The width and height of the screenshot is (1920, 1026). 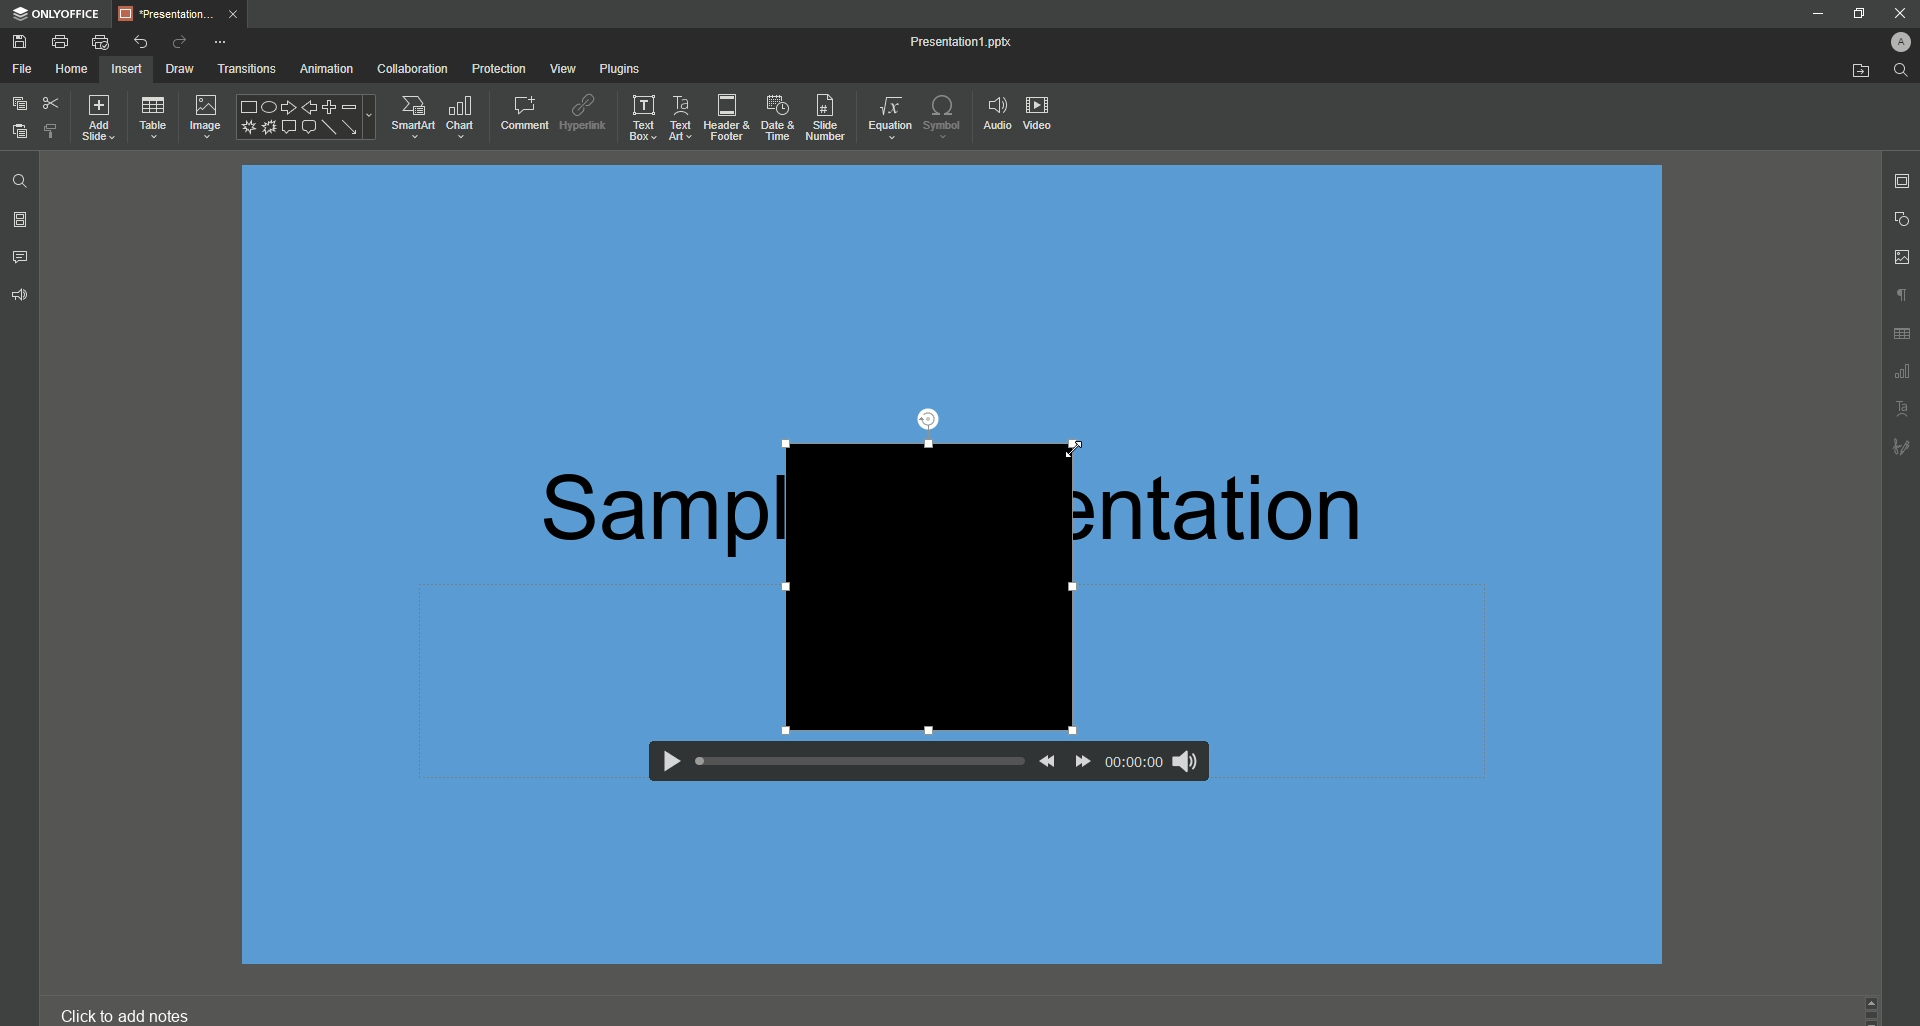 I want to click on Hyperlink, so click(x=582, y=112).